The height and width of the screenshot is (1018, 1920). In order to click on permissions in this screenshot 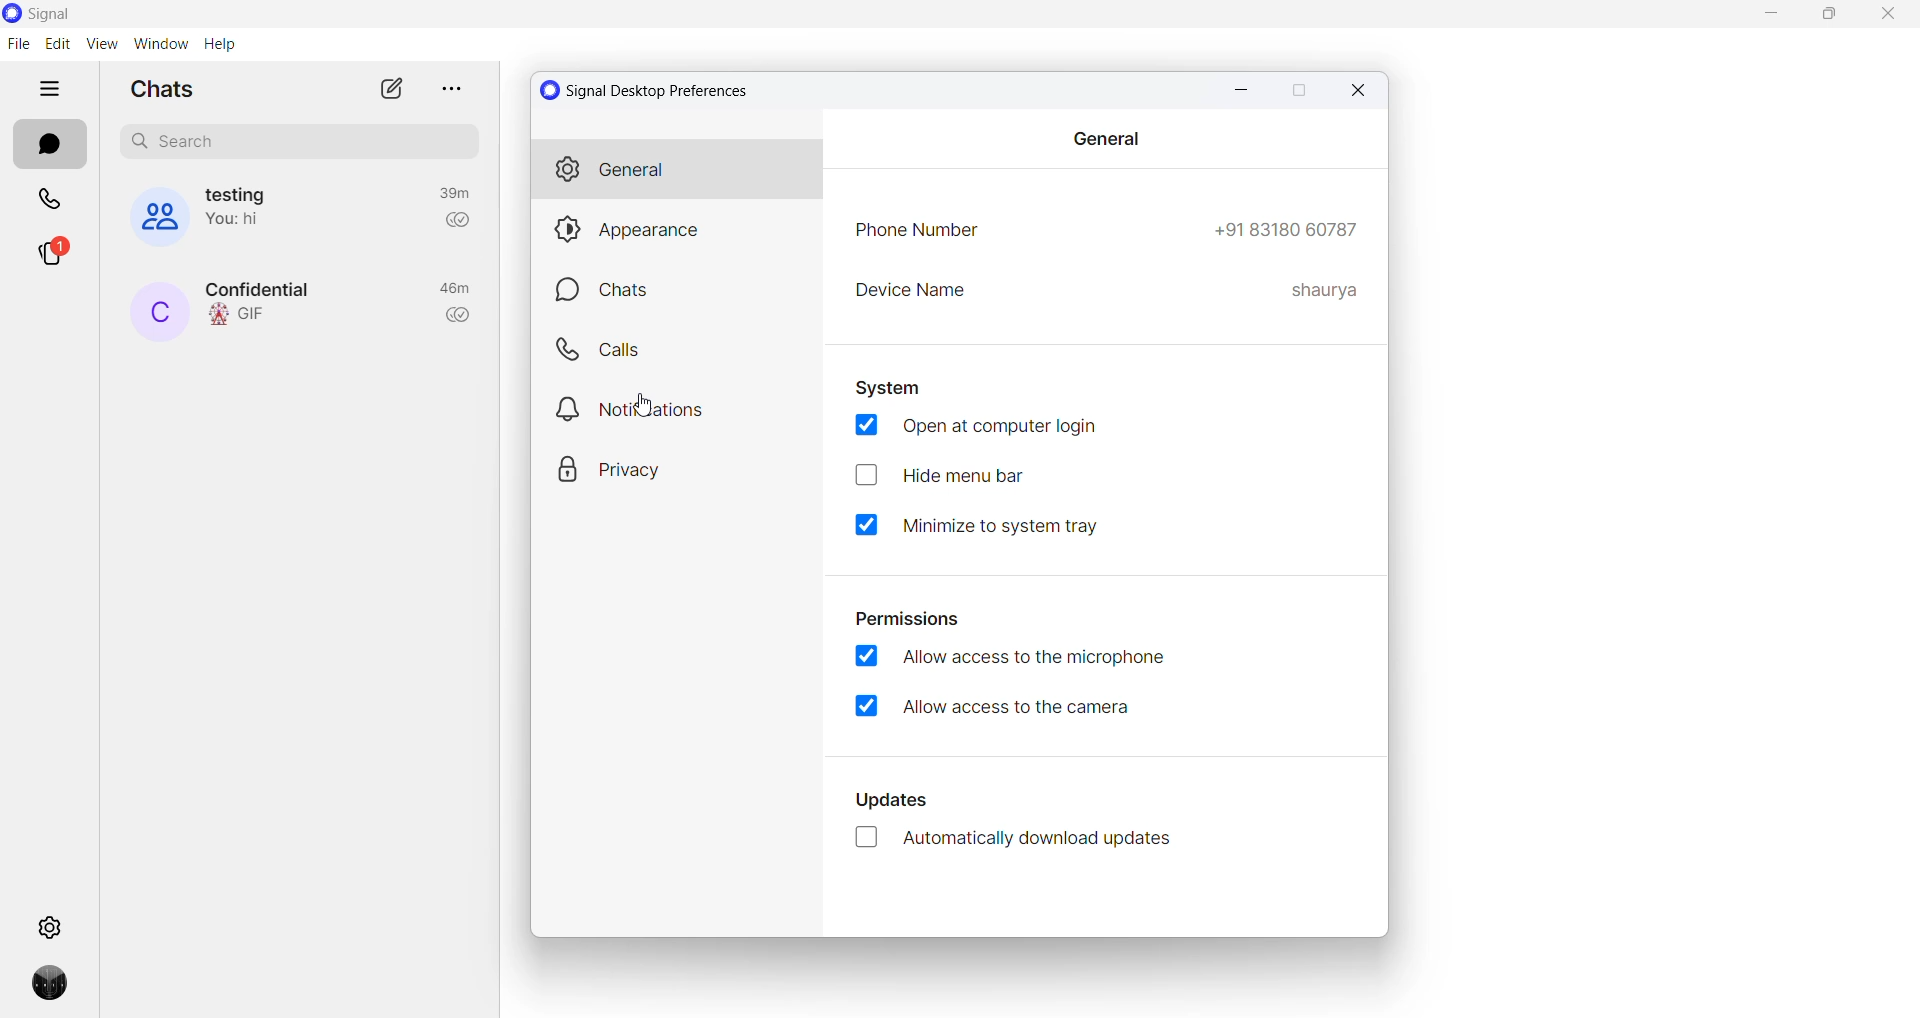, I will do `click(909, 617)`.